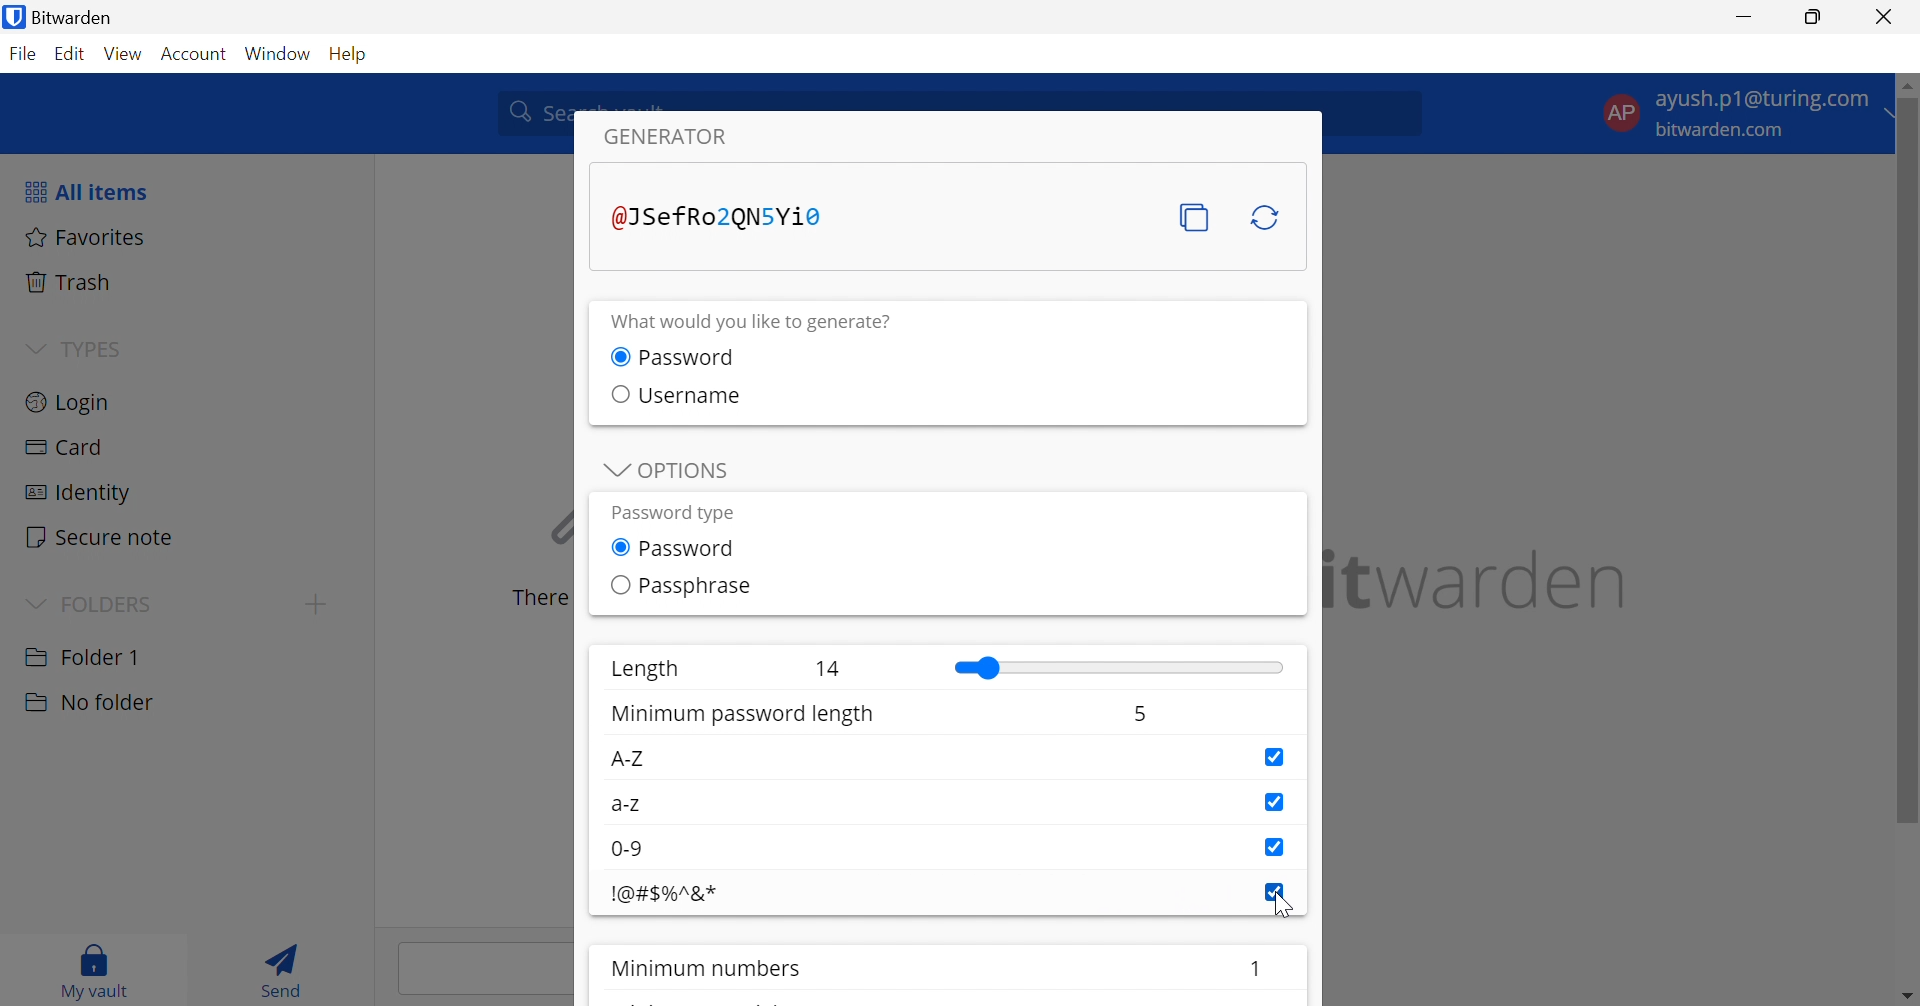  What do you see at coordinates (22, 54) in the screenshot?
I see `File` at bounding box center [22, 54].